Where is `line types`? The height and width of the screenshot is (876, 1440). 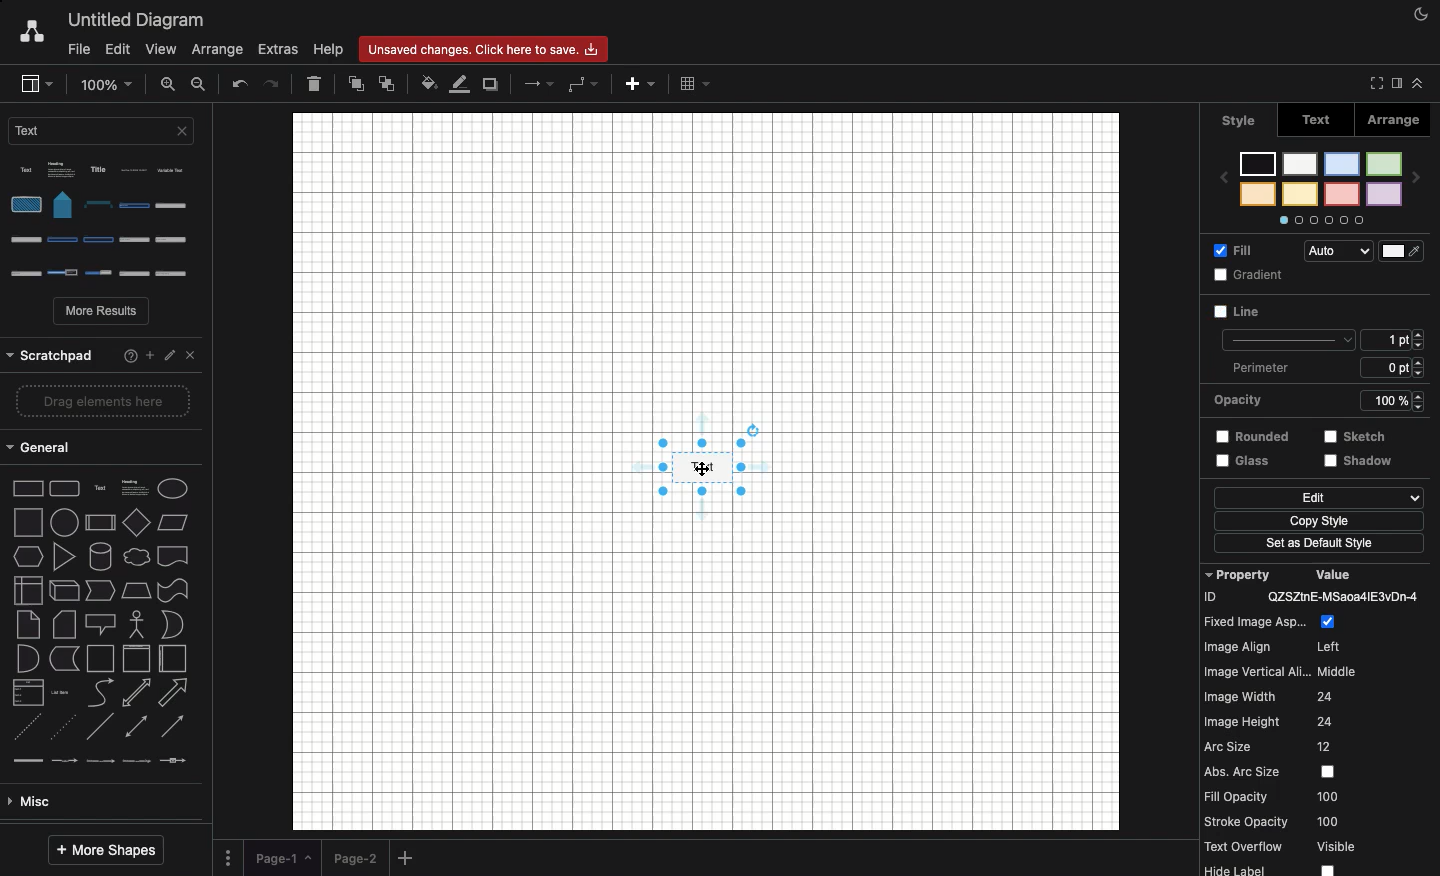 line types is located at coordinates (107, 594).